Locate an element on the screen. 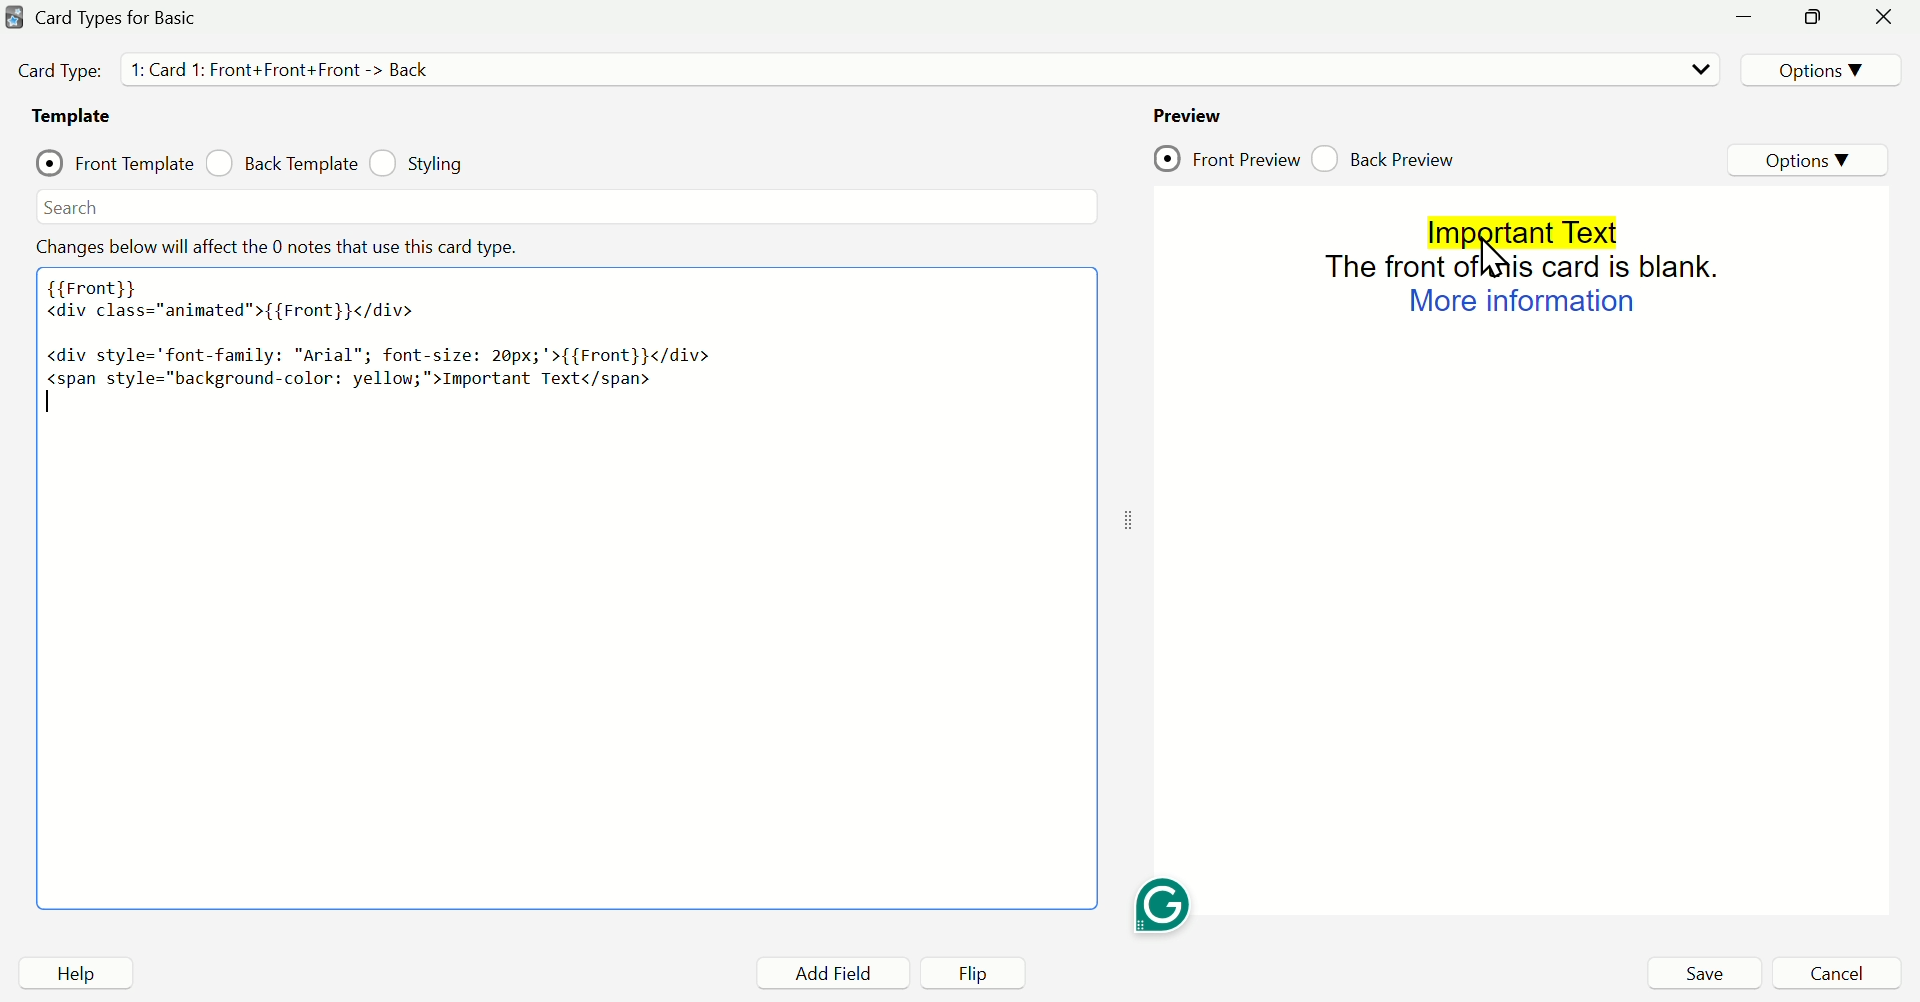 The height and width of the screenshot is (1002, 1920). Card Types for Basic is located at coordinates (116, 18).